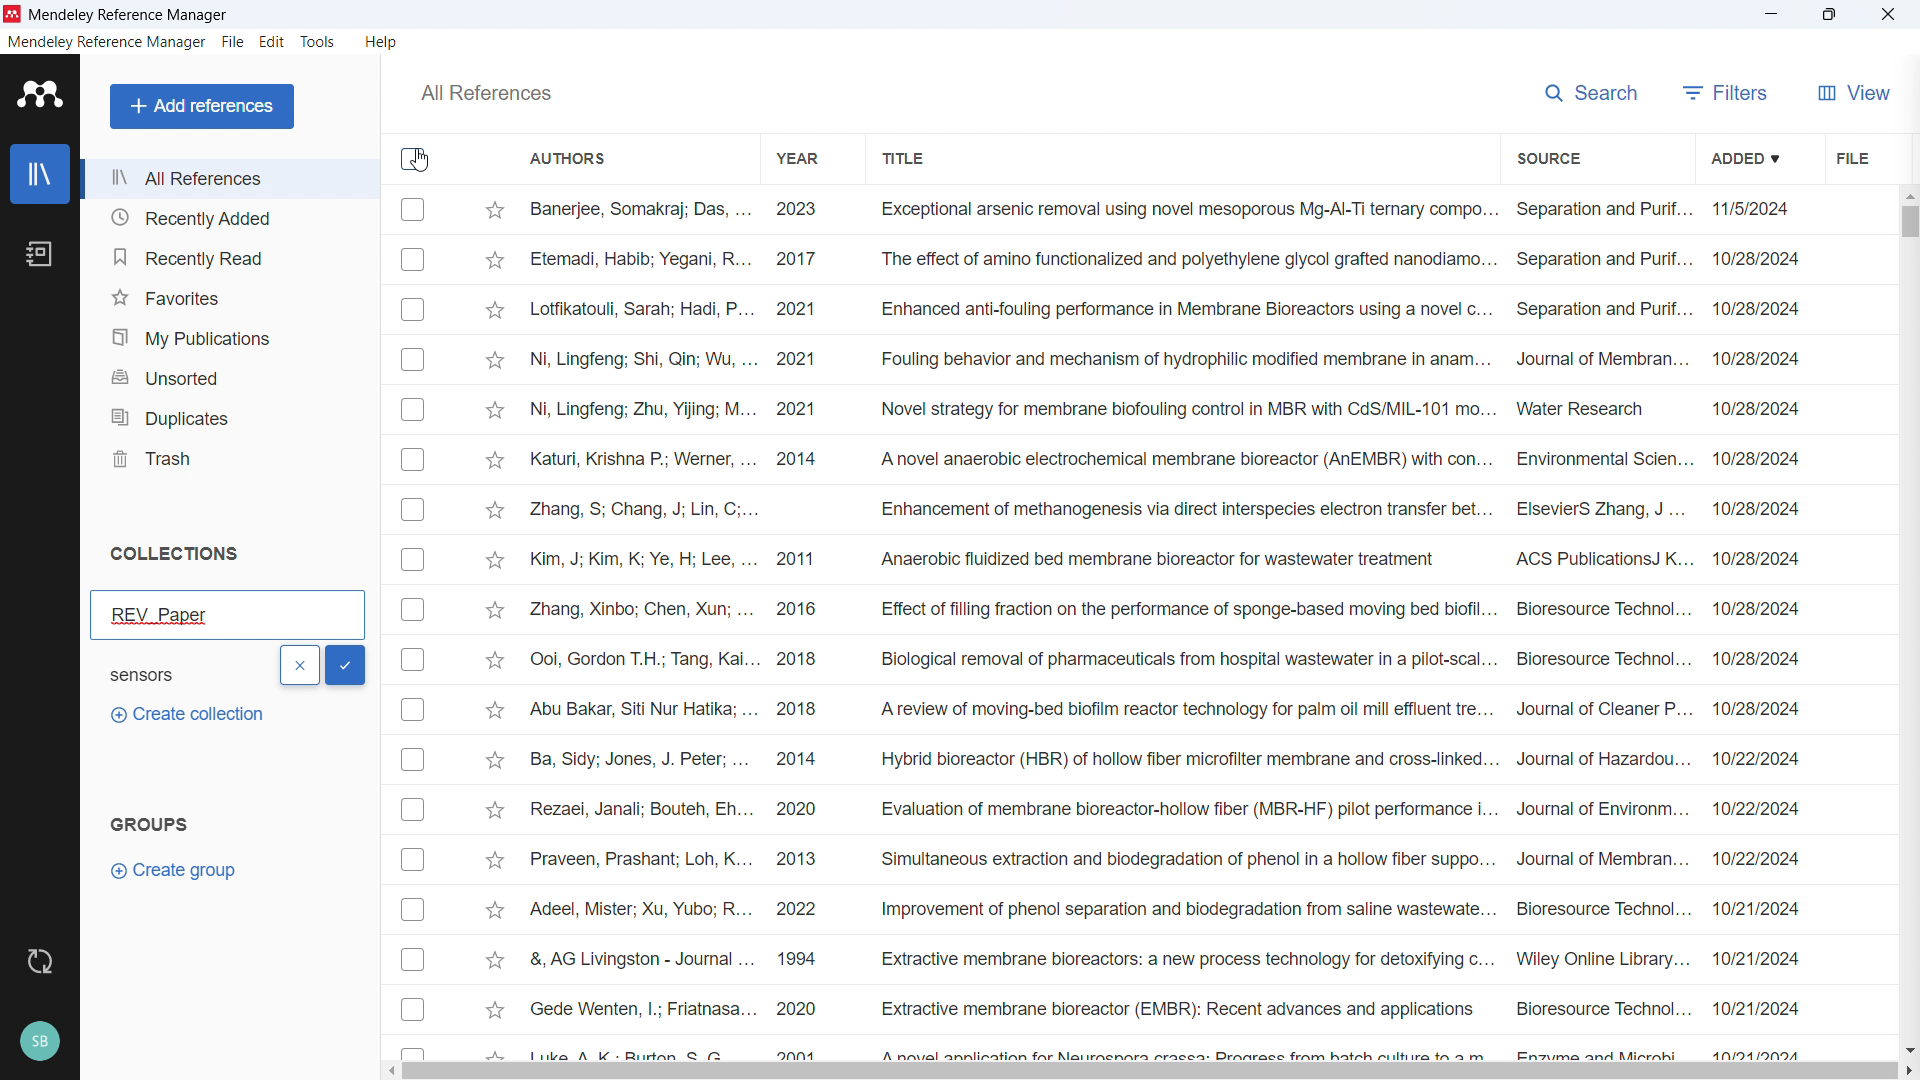 The width and height of the screenshot is (1920, 1080). I want to click on maximise , so click(1833, 14).